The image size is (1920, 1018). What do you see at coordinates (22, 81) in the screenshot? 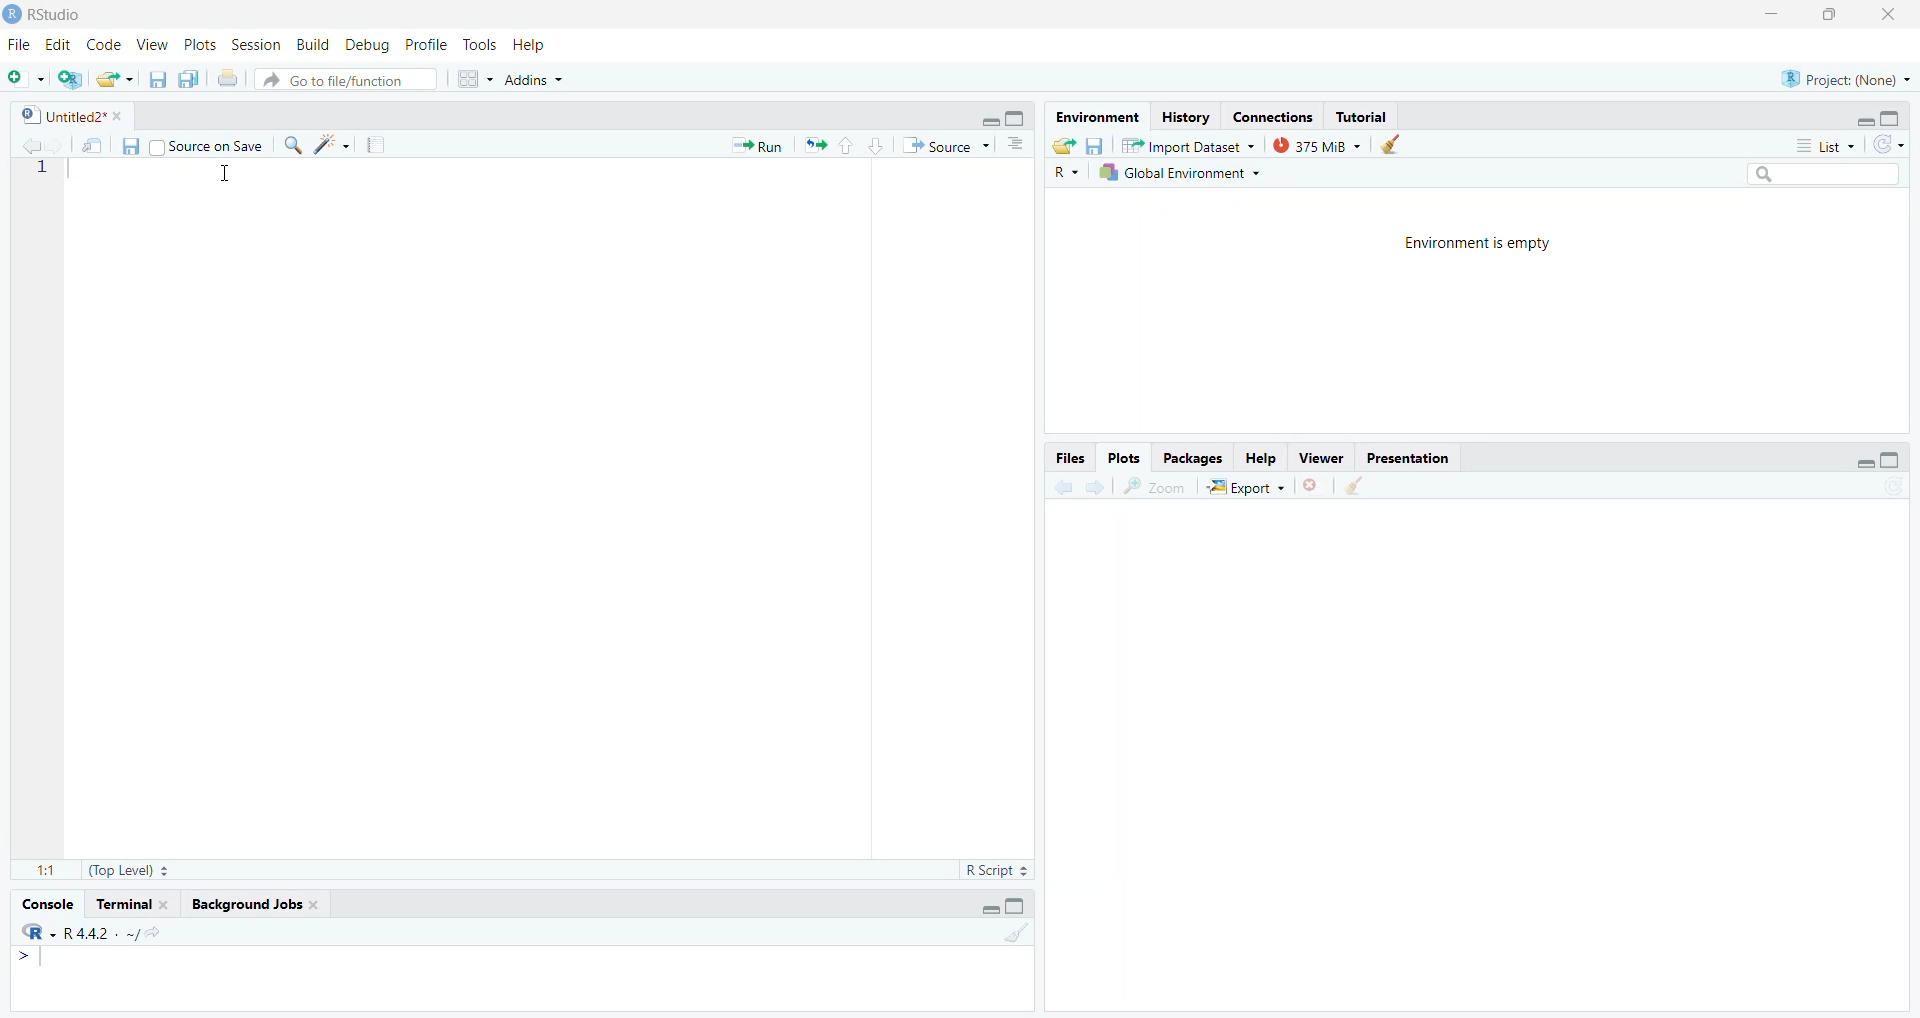
I see `new file` at bounding box center [22, 81].